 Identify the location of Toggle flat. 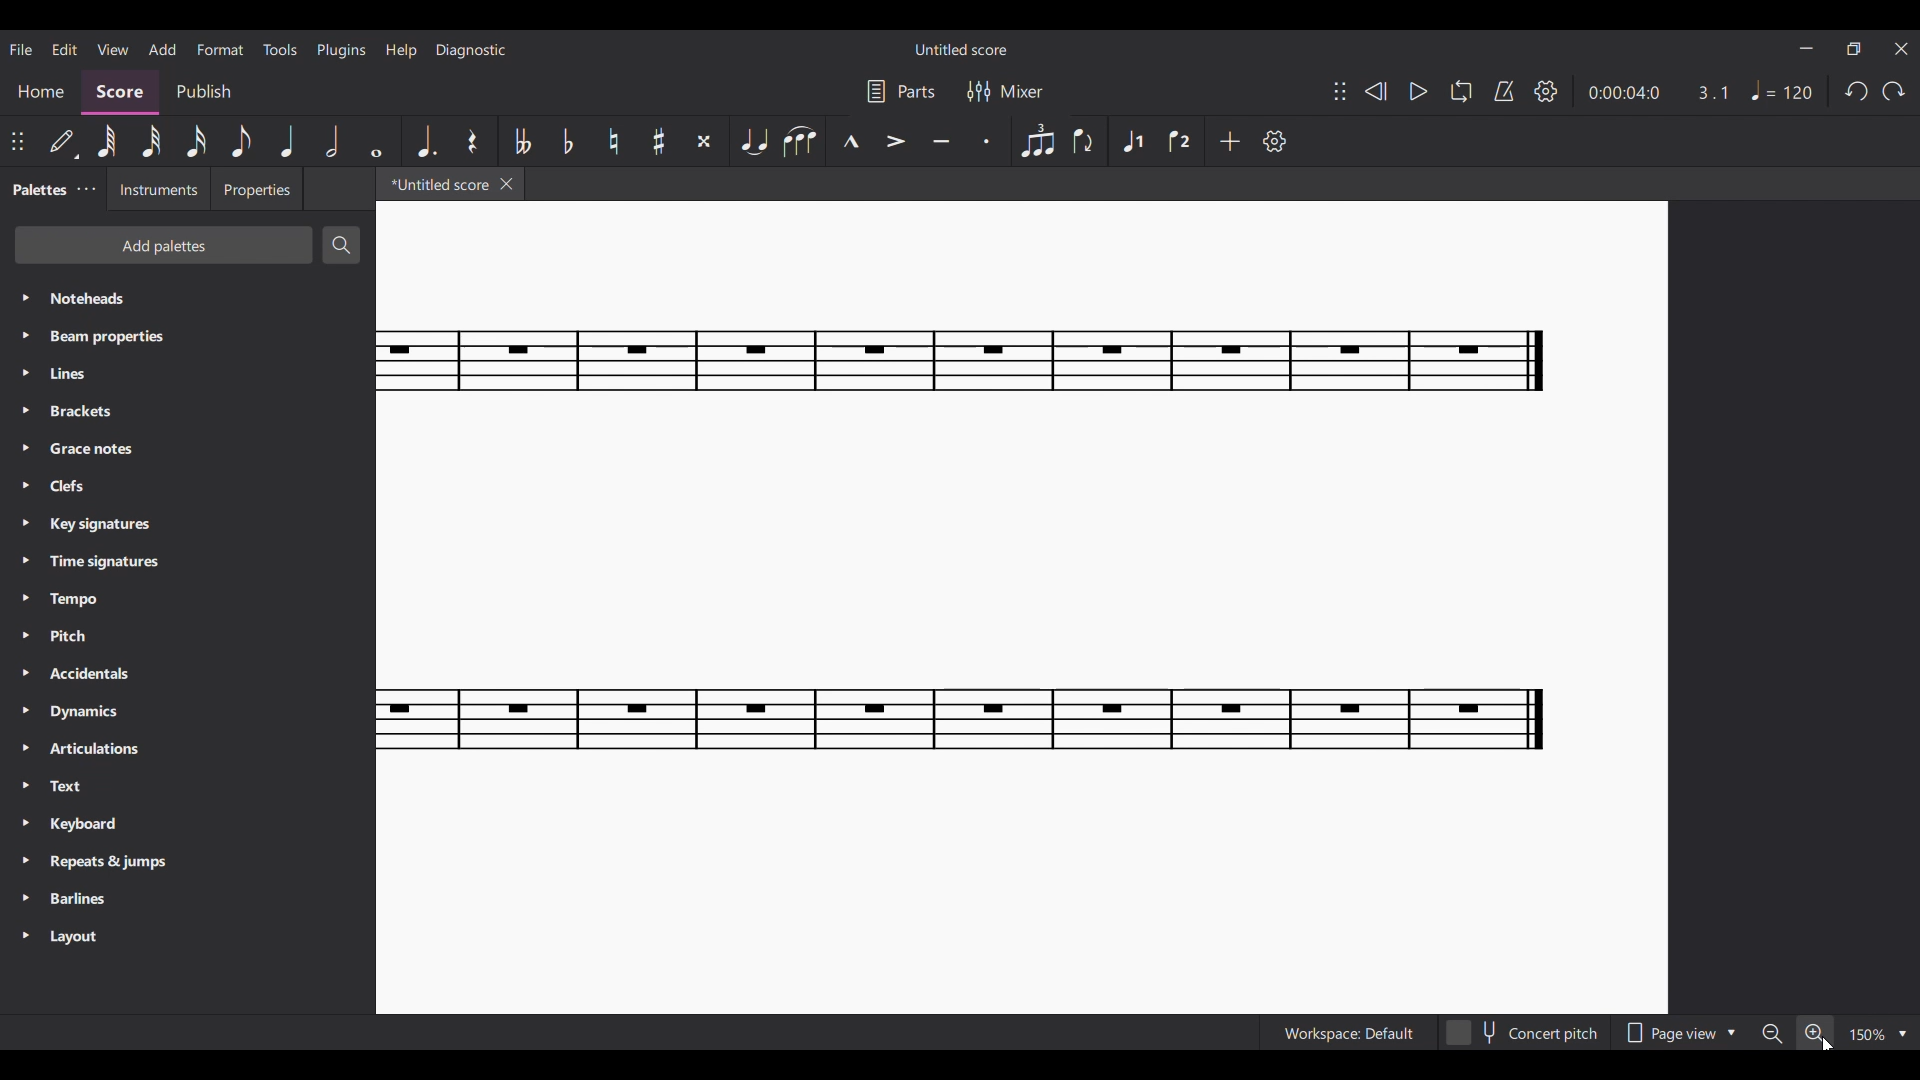
(566, 141).